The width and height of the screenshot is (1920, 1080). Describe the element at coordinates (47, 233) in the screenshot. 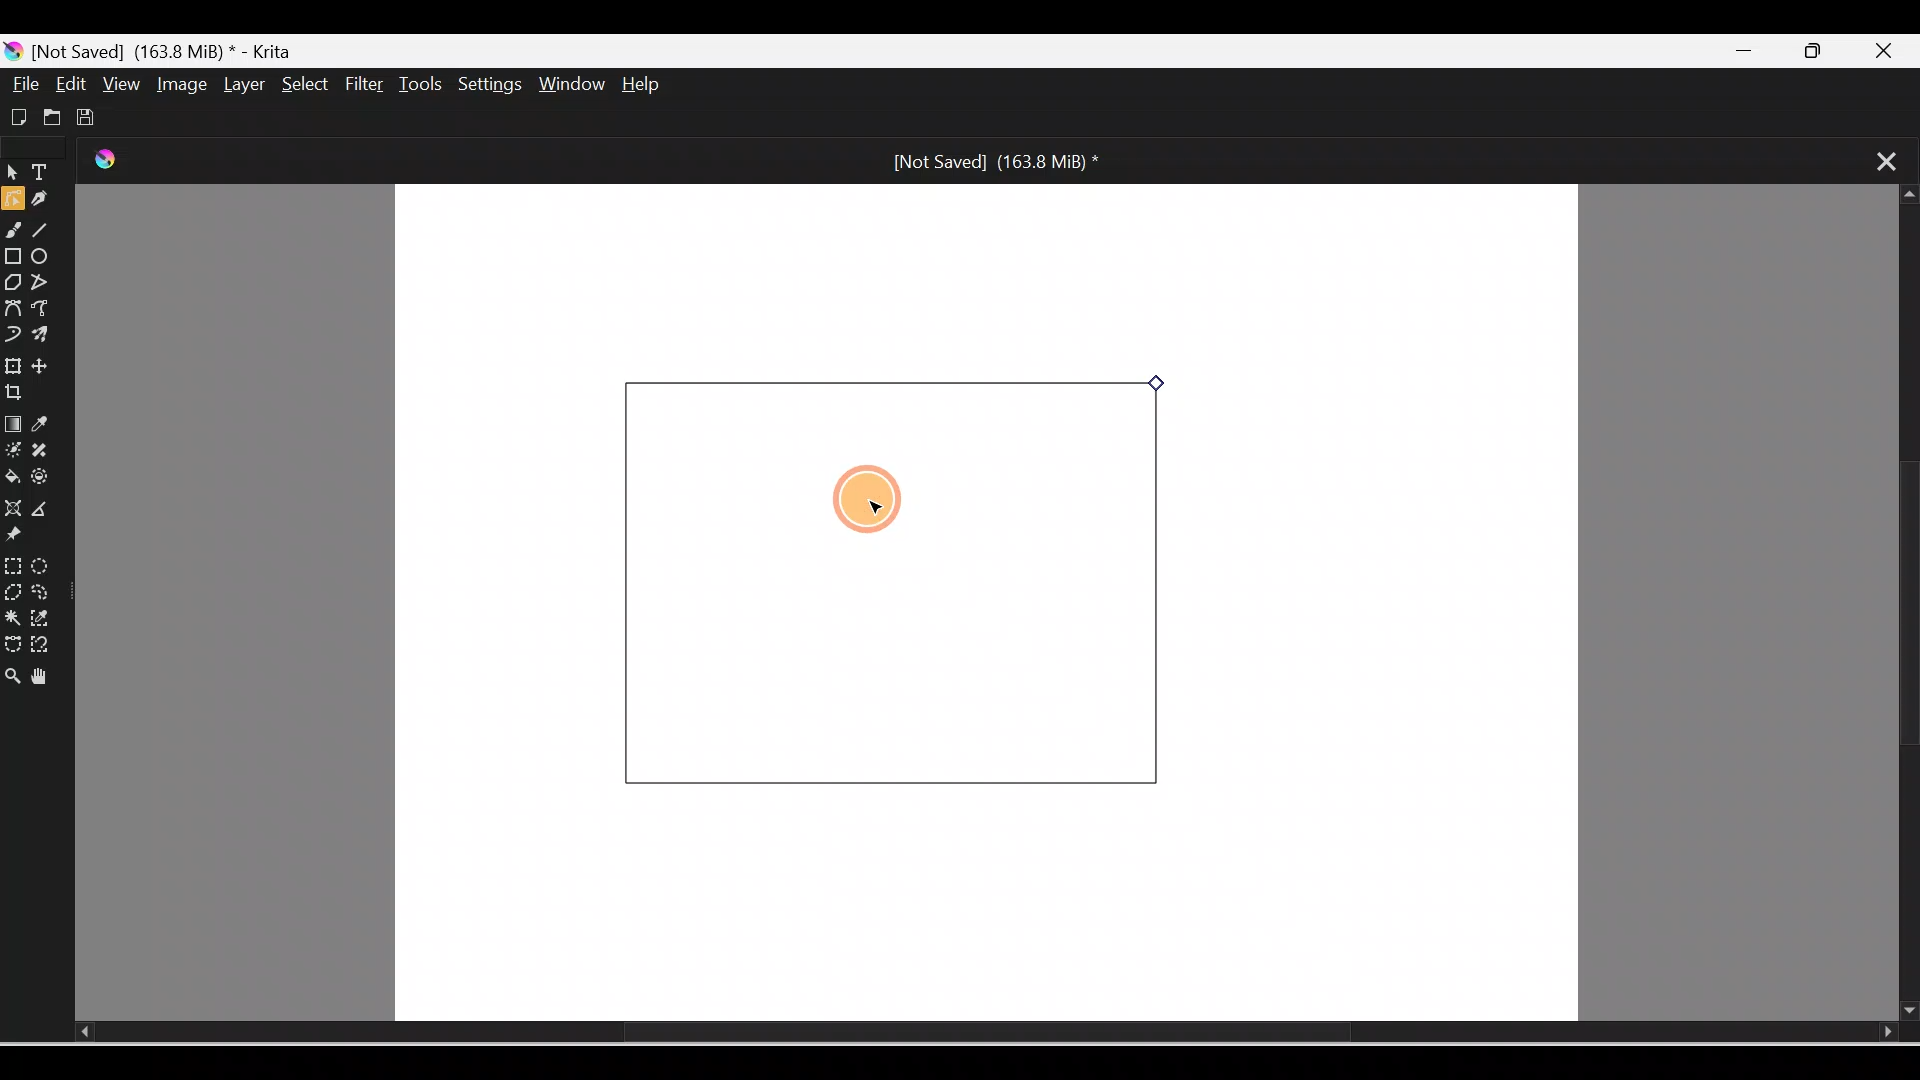

I see `Line` at that location.